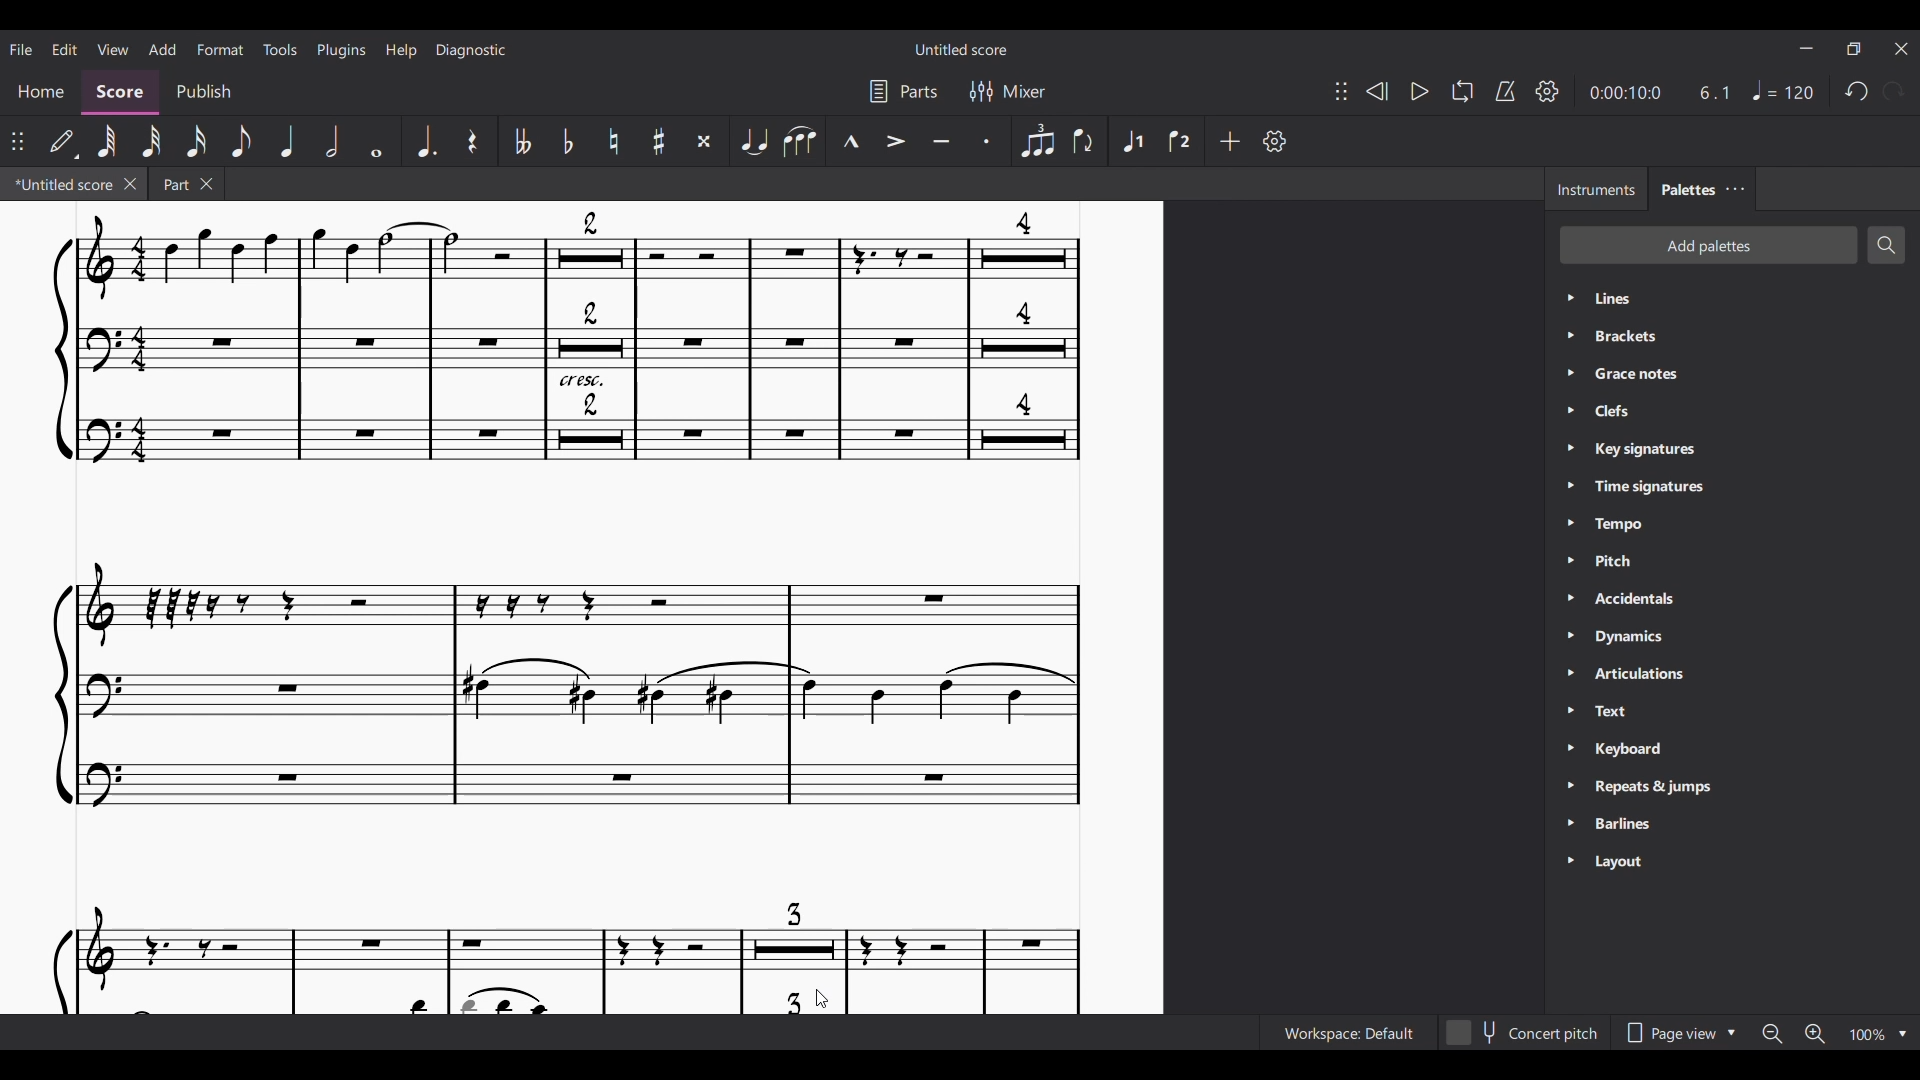 The width and height of the screenshot is (1920, 1080). Describe the element at coordinates (1708, 246) in the screenshot. I see `Add palette` at that location.